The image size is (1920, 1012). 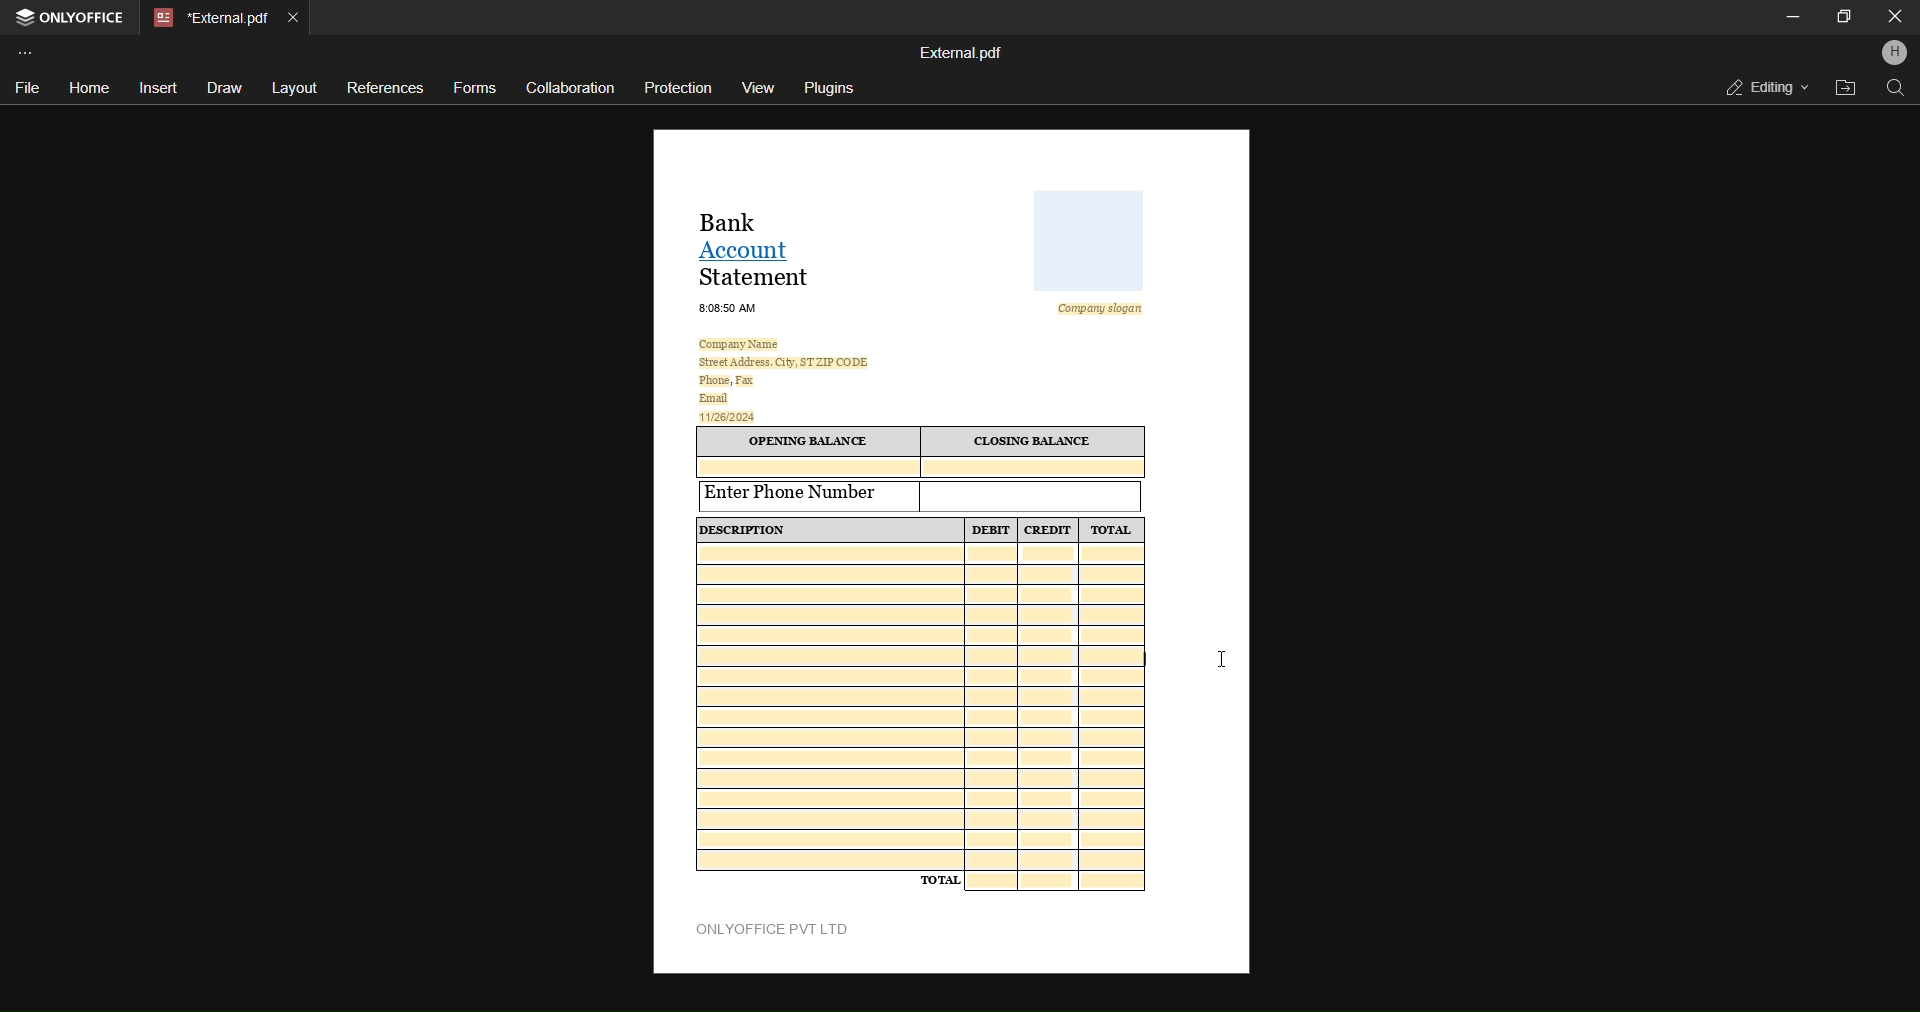 I want to click on TOTAL, so click(x=1112, y=530).